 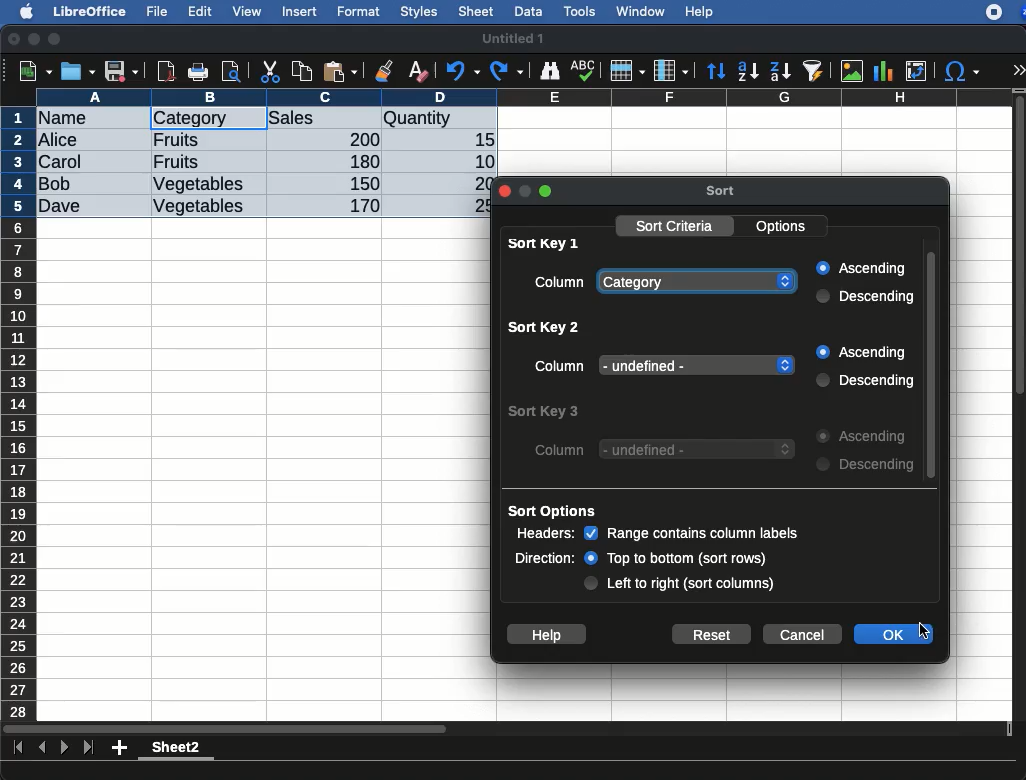 What do you see at coordinates (300, 11) in the screenshot?
I see `insert` at bounding box center [300, 11].